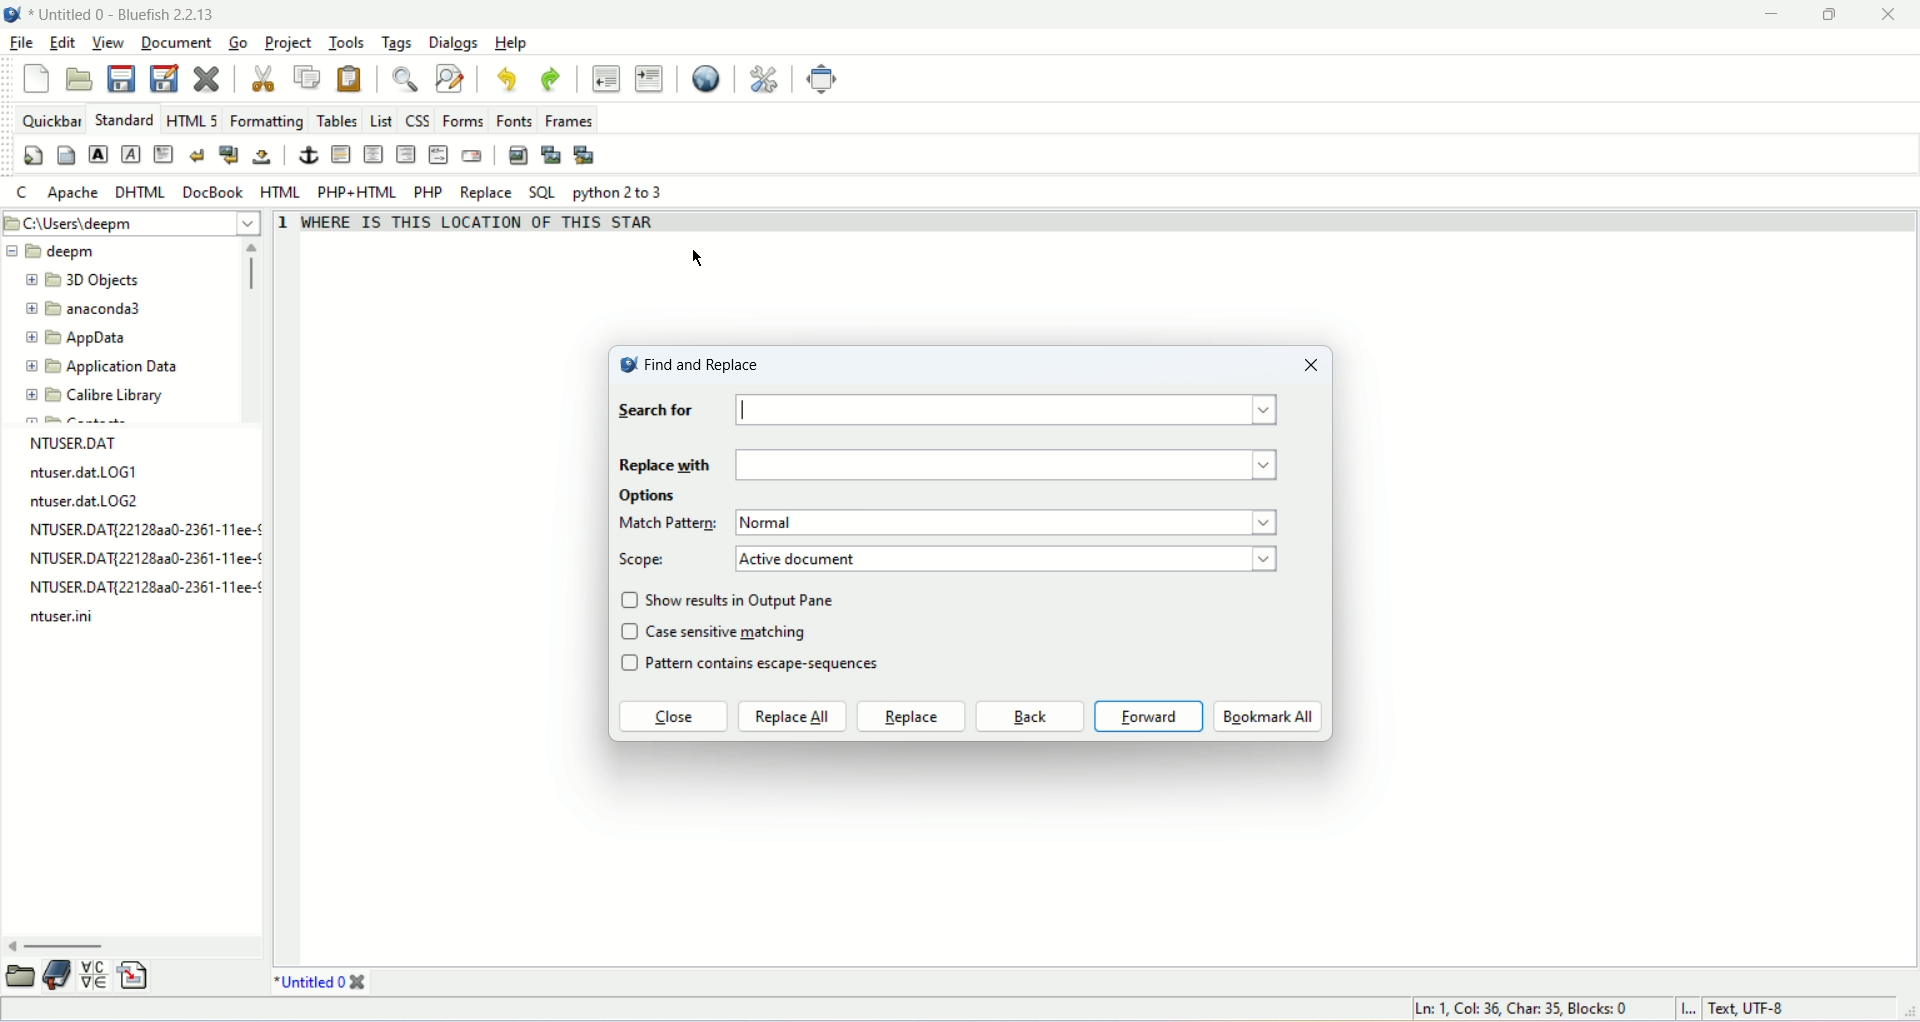  I want to click on edit, so click(61, 45).